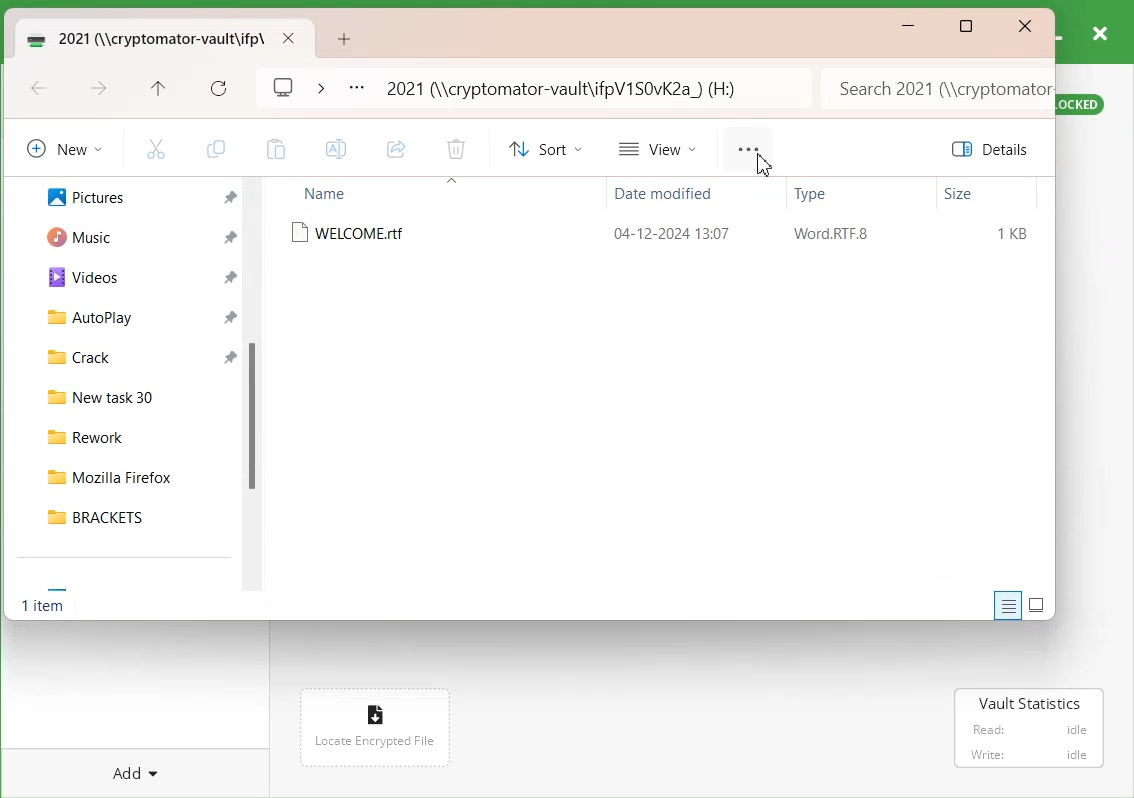 The width and height of the screenshot is (1134, 798). I want to click on Go forward, so click(99, 90).